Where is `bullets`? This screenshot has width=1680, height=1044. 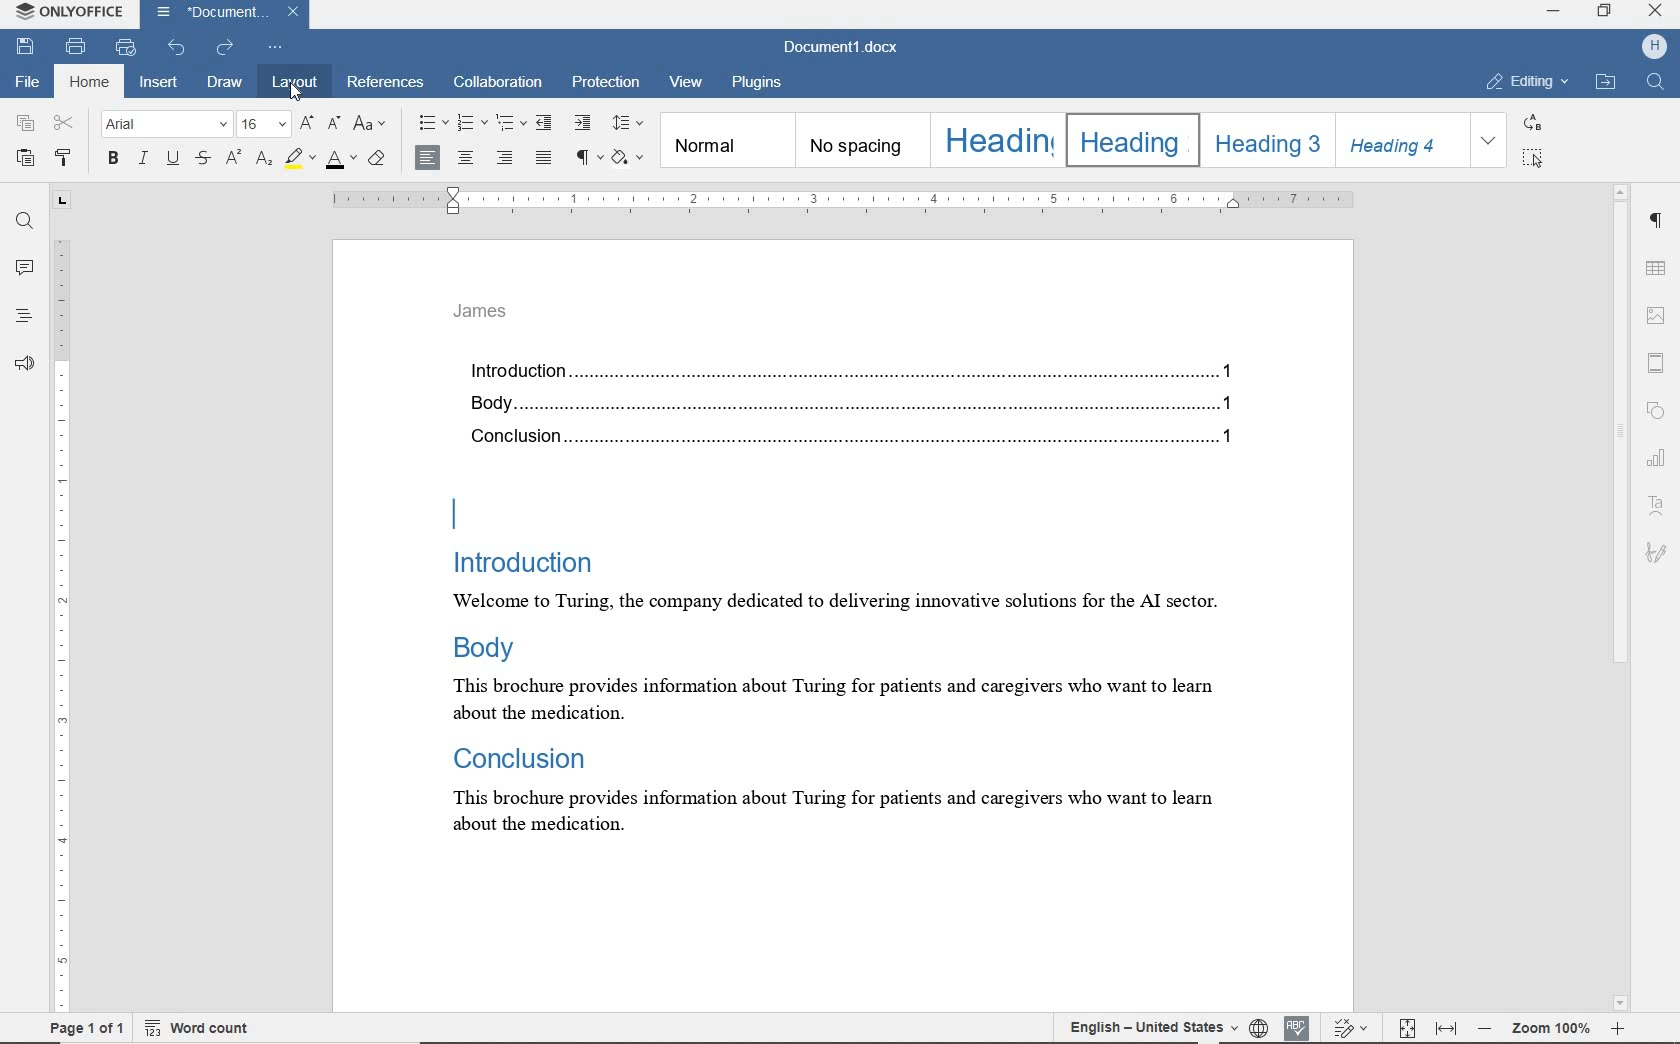 bullets is located at coordinates (432, 124).